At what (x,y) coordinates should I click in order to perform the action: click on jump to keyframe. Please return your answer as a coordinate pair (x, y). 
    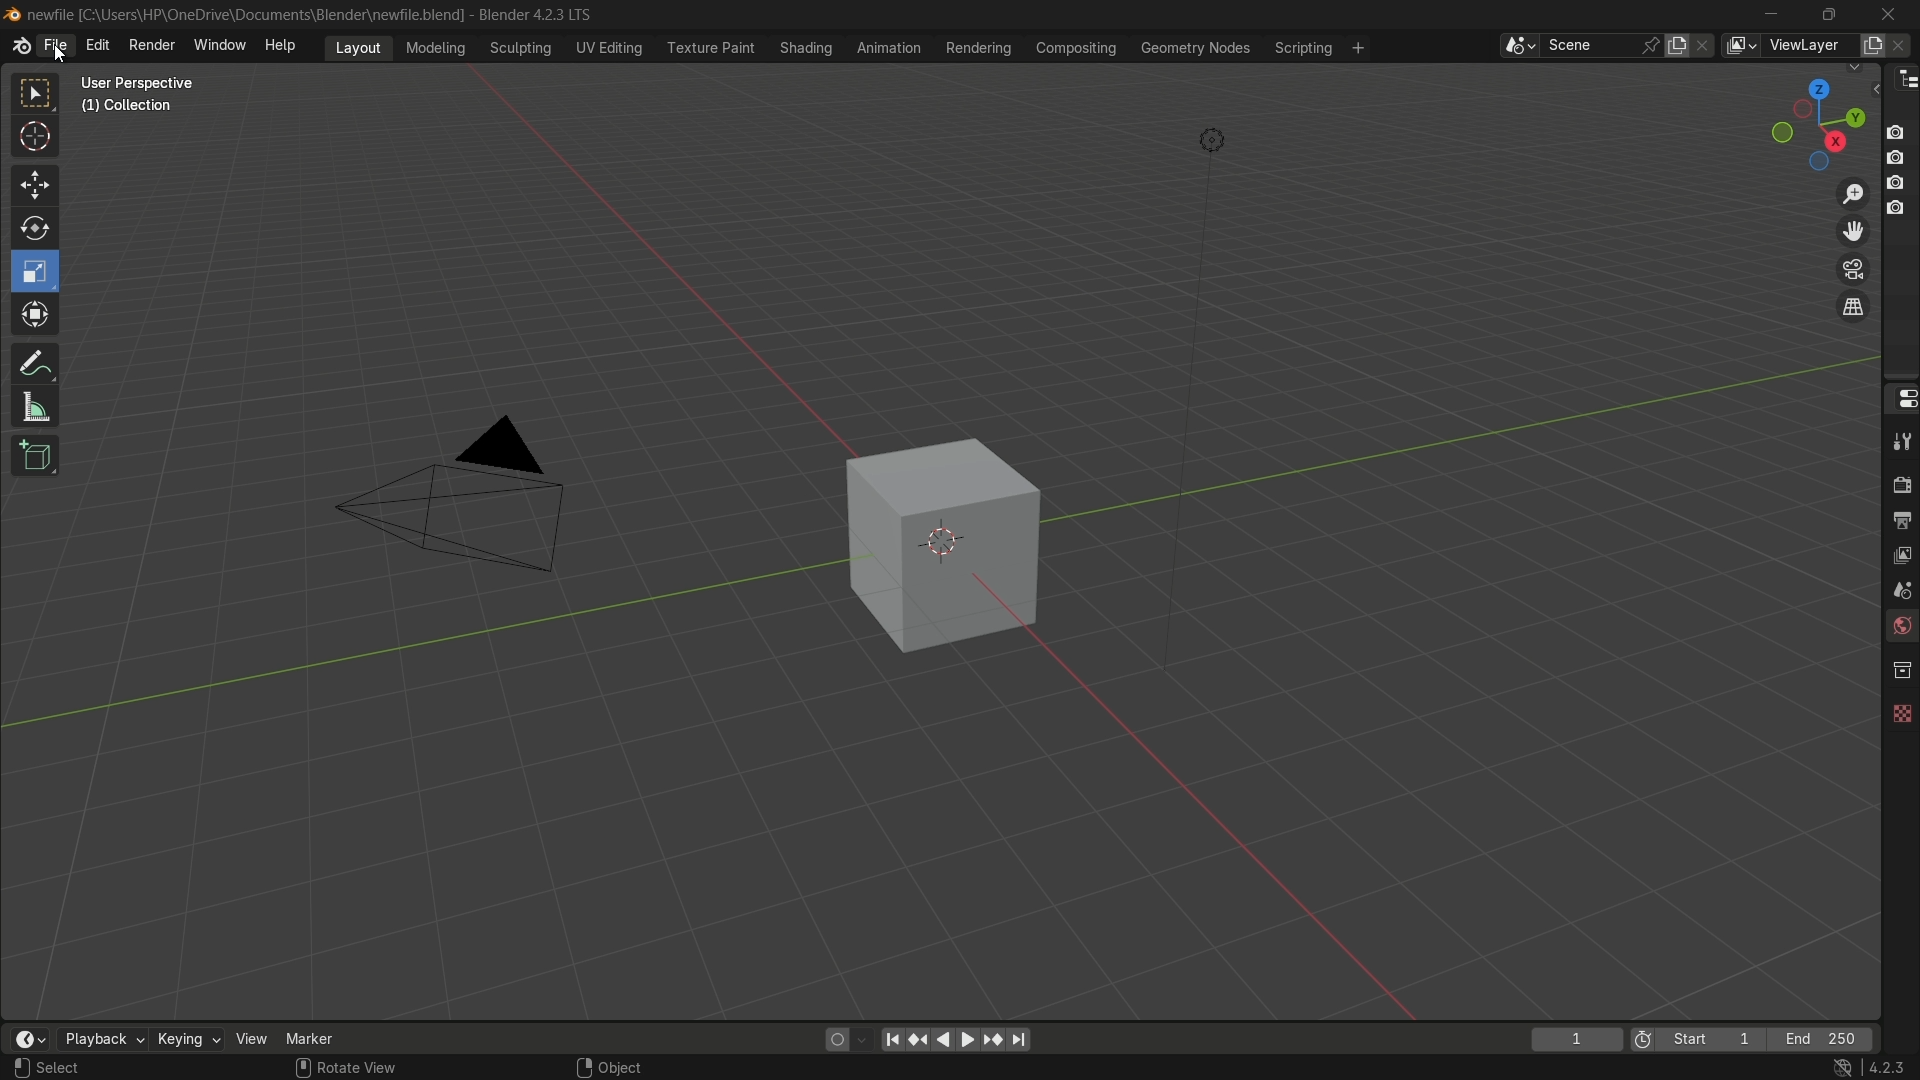
    Looking at the image, I should click on (993, 1038).